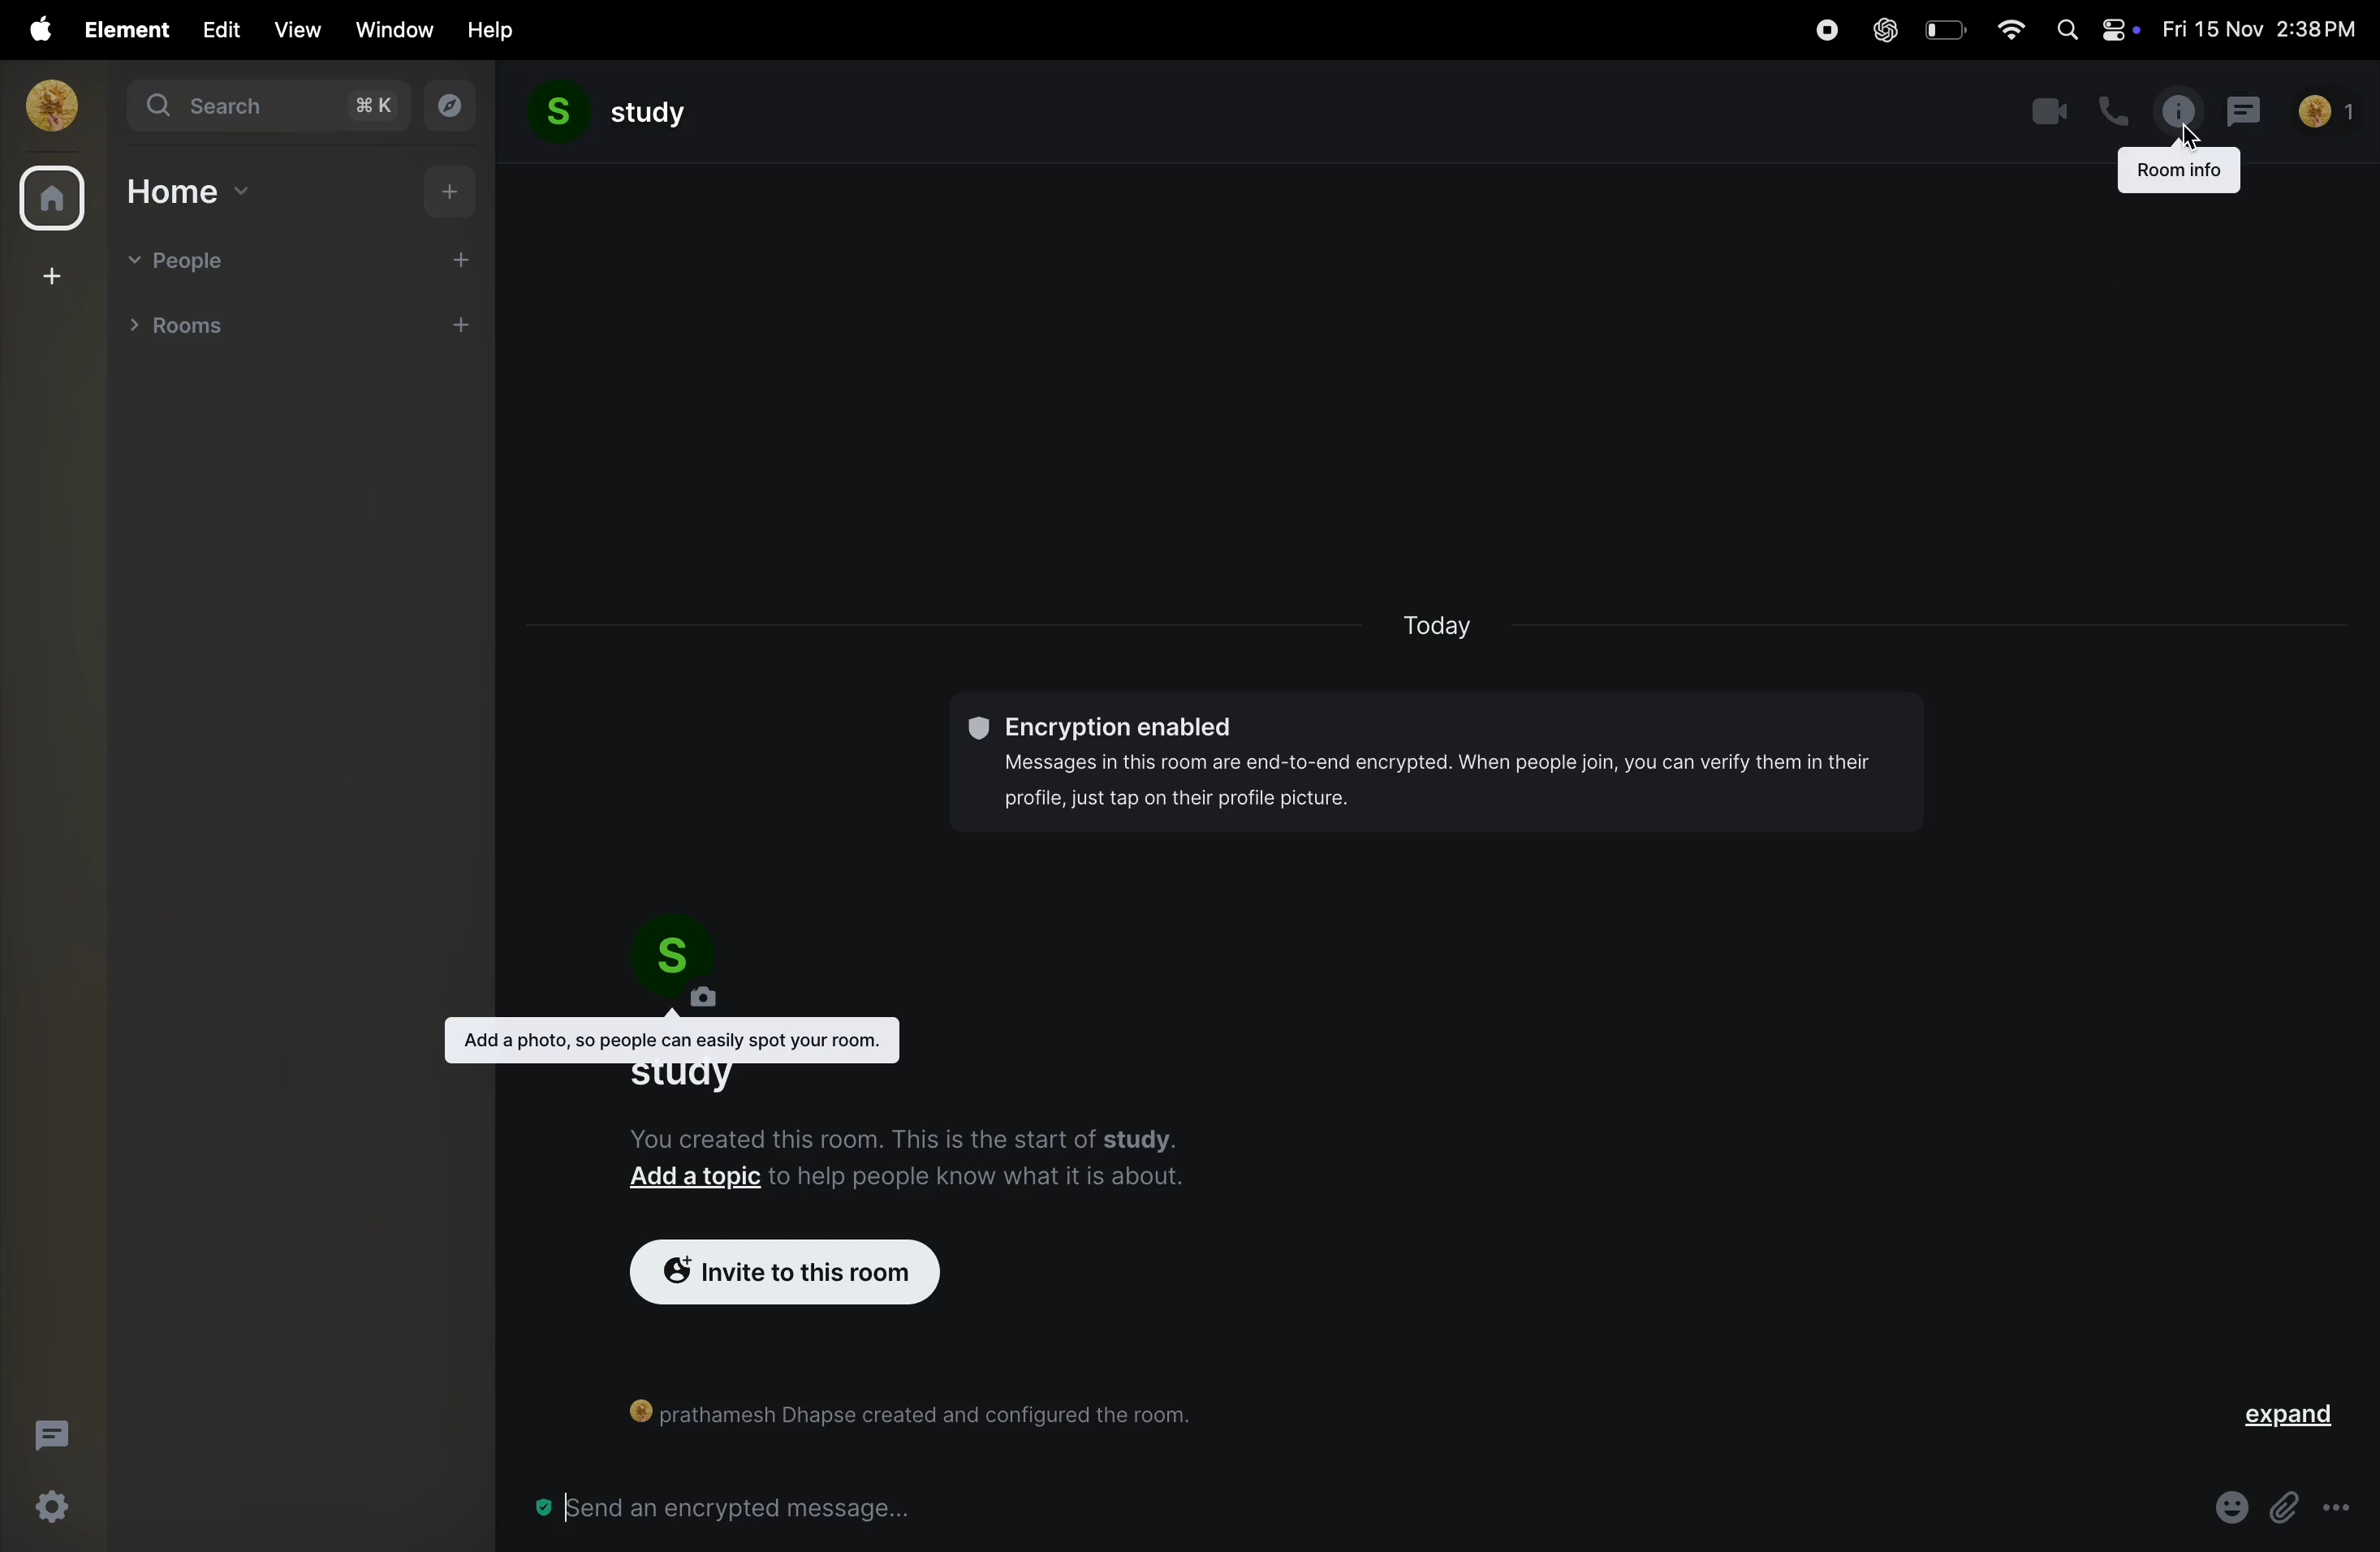 The image size is (2380, 1552). Describe the element at coordinates (203, 188) in the screenshot. I see `home` at that location.